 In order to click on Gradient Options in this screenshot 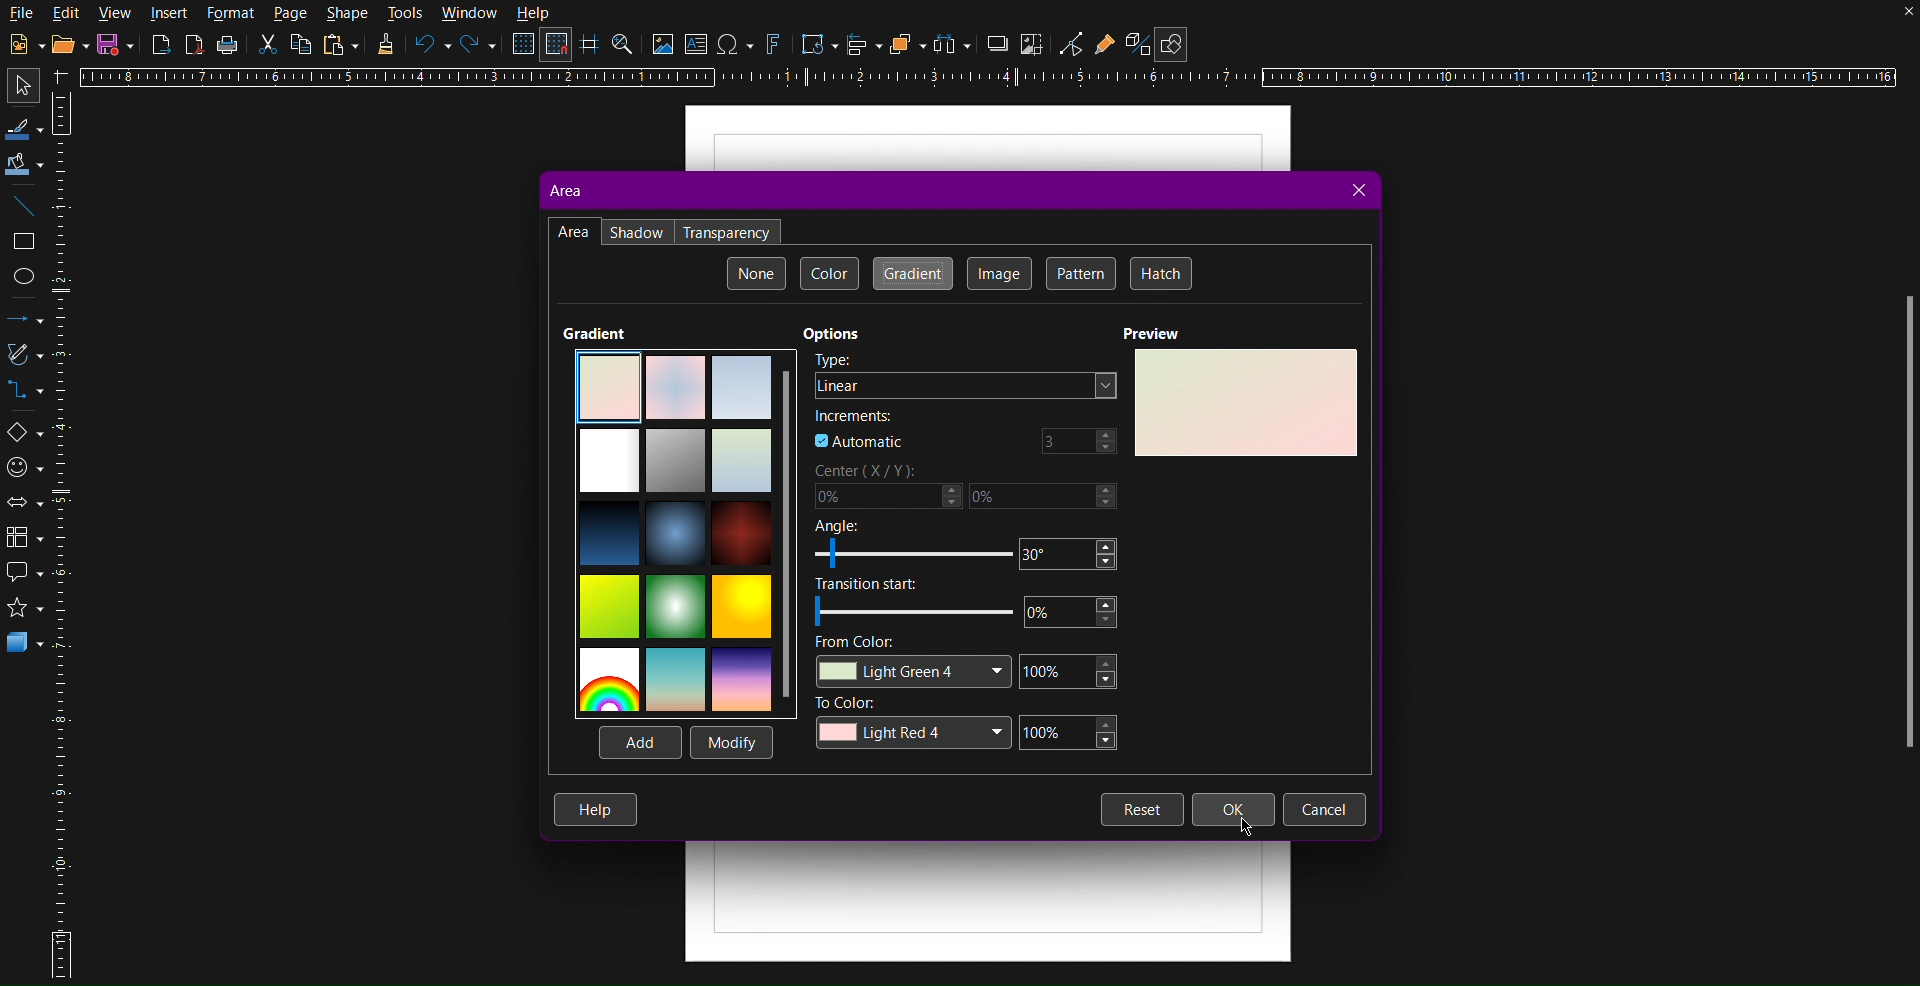, I will do `click(684, 533)`.